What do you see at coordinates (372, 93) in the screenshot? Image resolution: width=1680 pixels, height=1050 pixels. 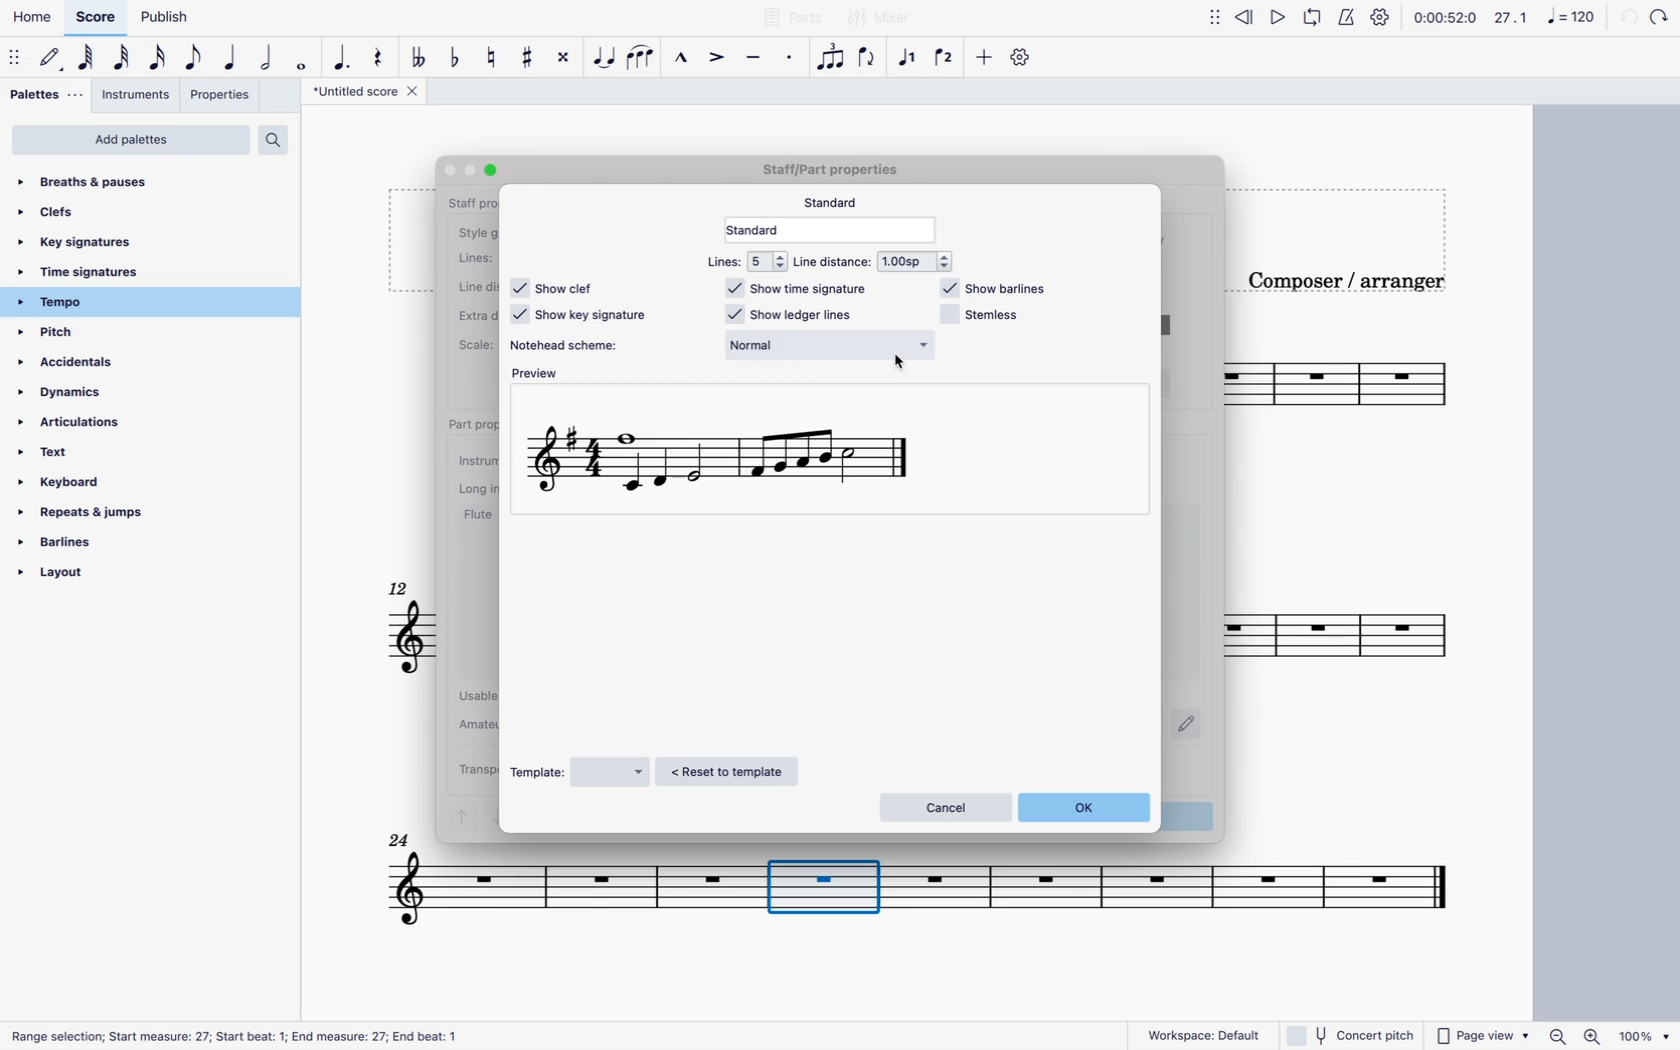 I see `score title` at bounding box center [372, 93].